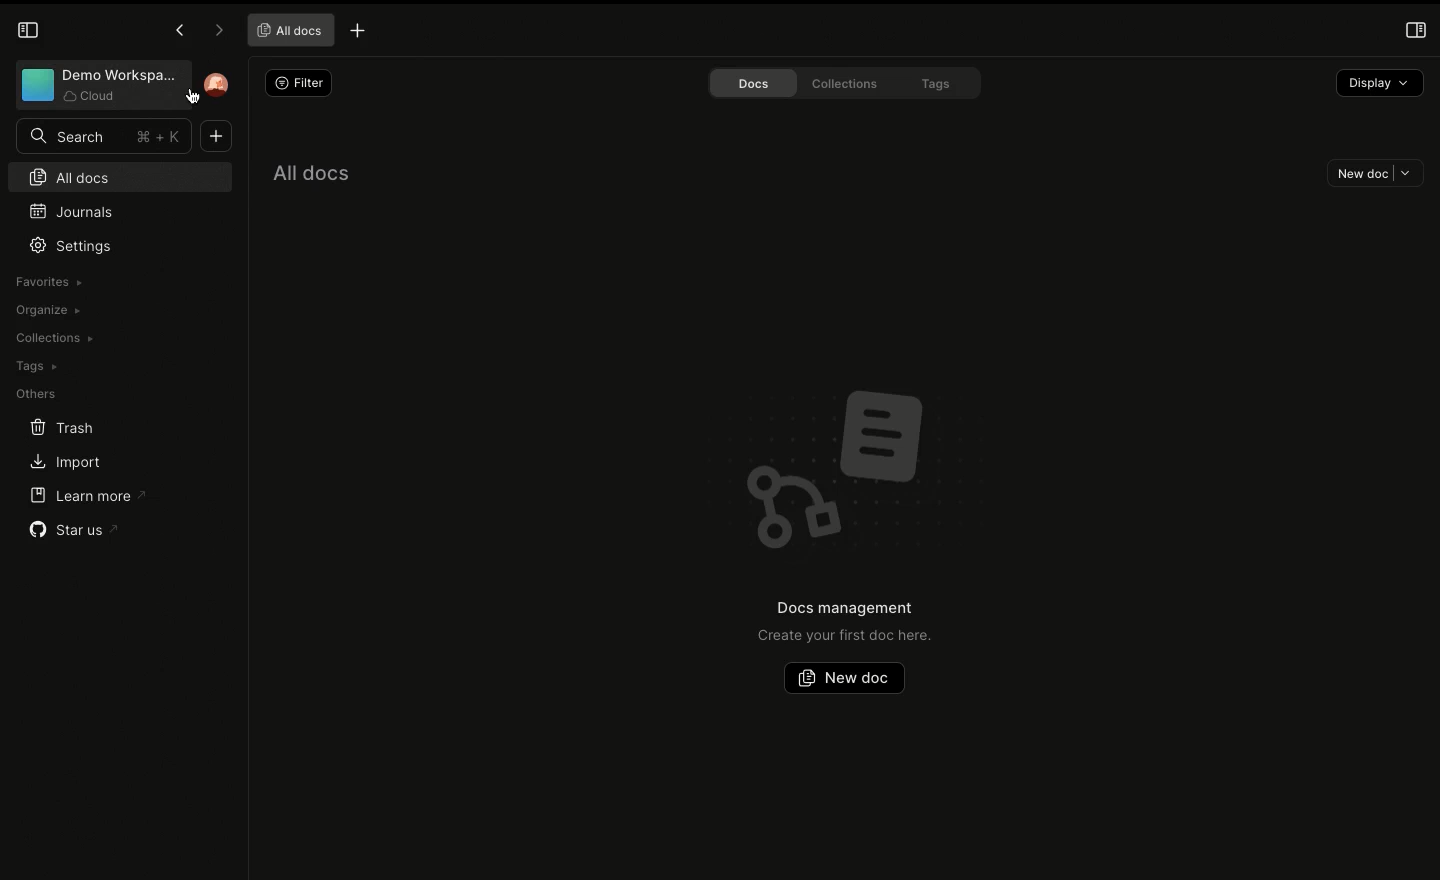 The width and height of the screenshot is (1440, 880). What do you see at coordinates (72, 526) in the screenshot?
I see `Star us` at bounding box center [72, 526].